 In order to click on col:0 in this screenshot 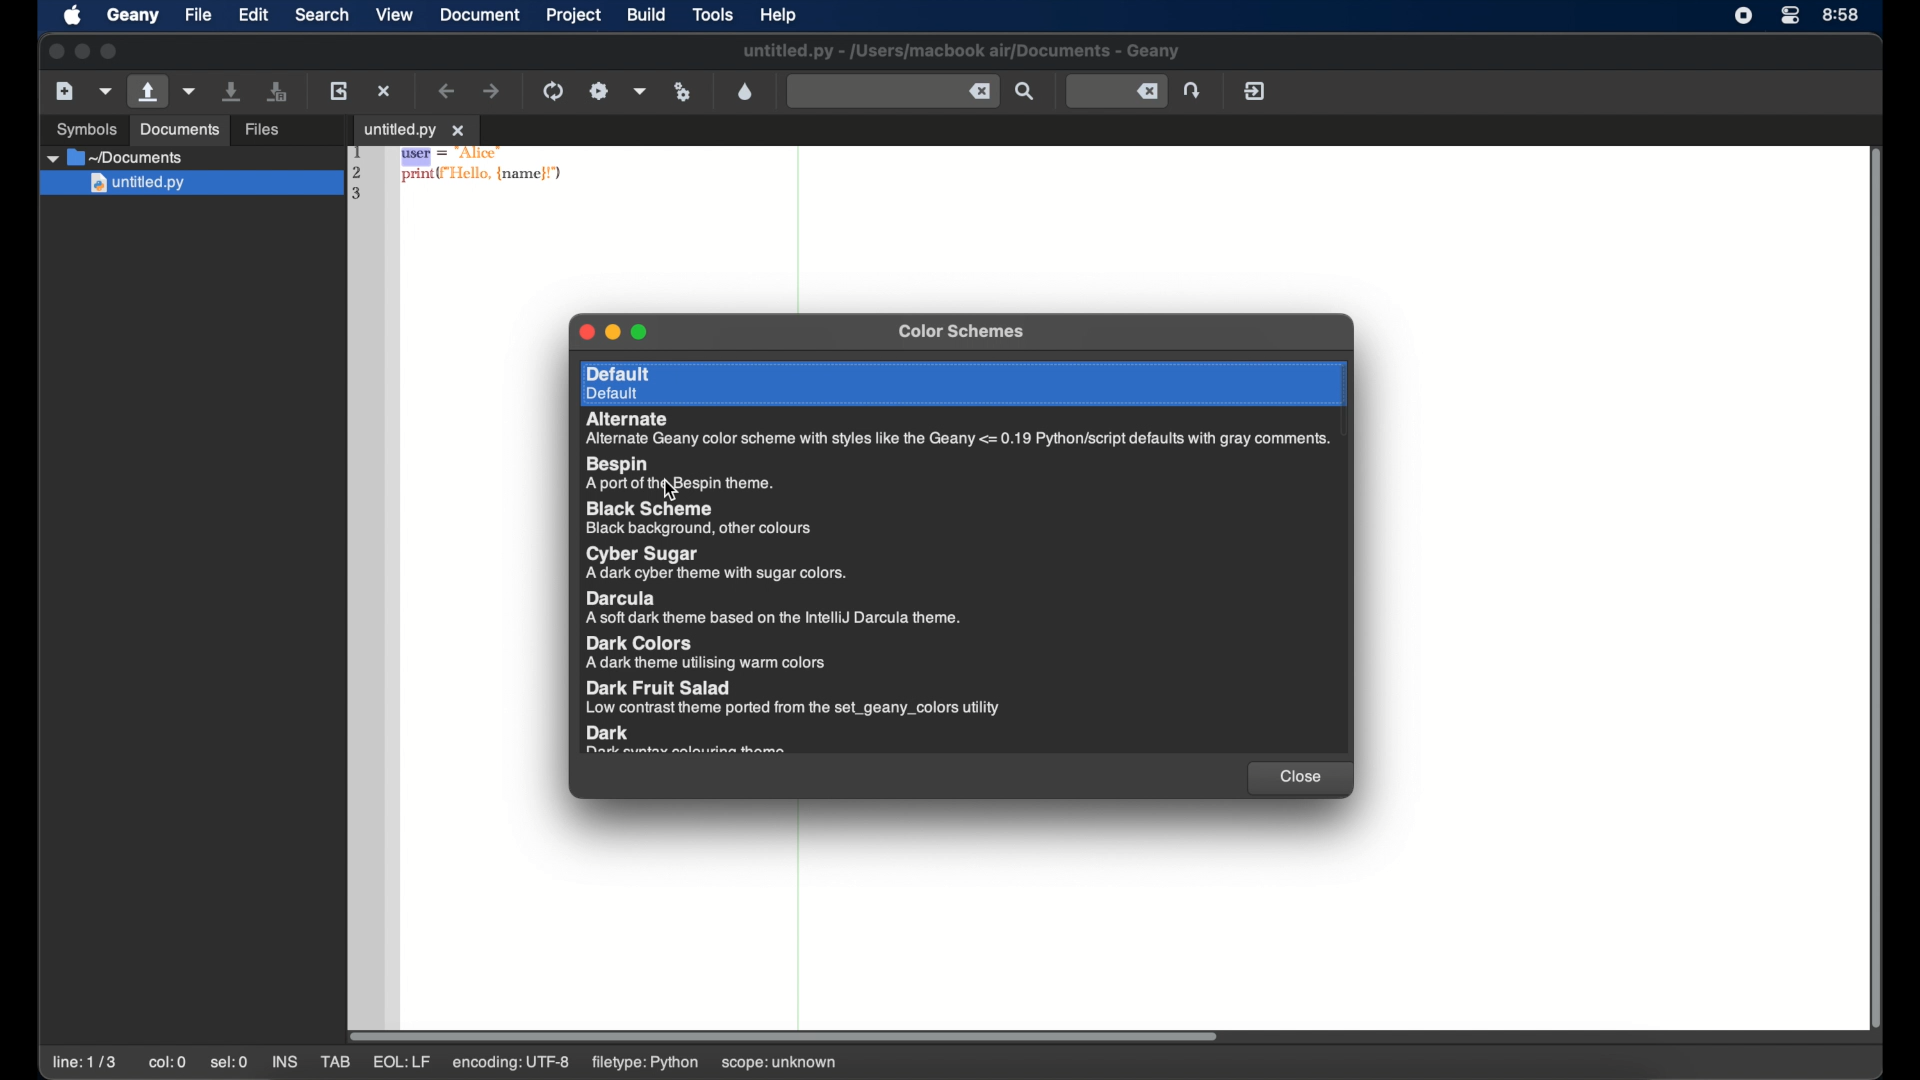, I will do `click(168, 1063)`.